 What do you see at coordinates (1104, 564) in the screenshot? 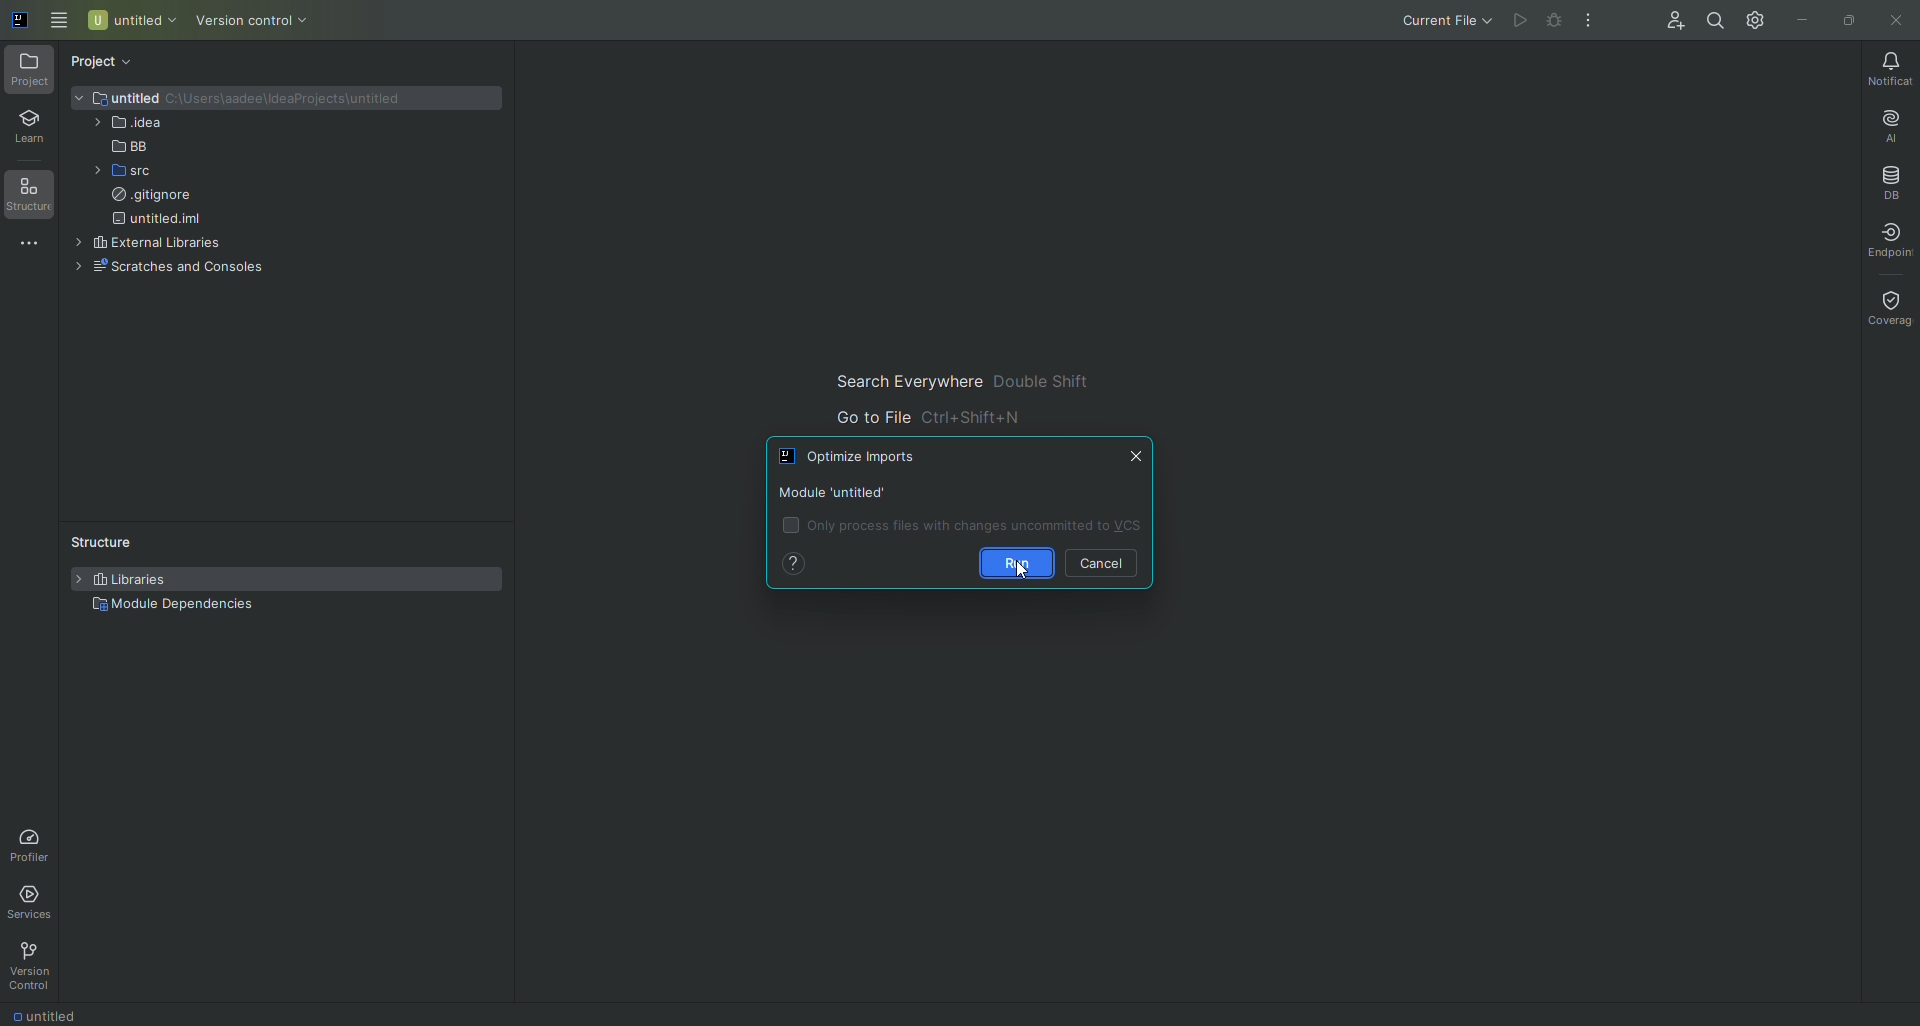
I see `Cancel` at bounding box center [1104, 564].